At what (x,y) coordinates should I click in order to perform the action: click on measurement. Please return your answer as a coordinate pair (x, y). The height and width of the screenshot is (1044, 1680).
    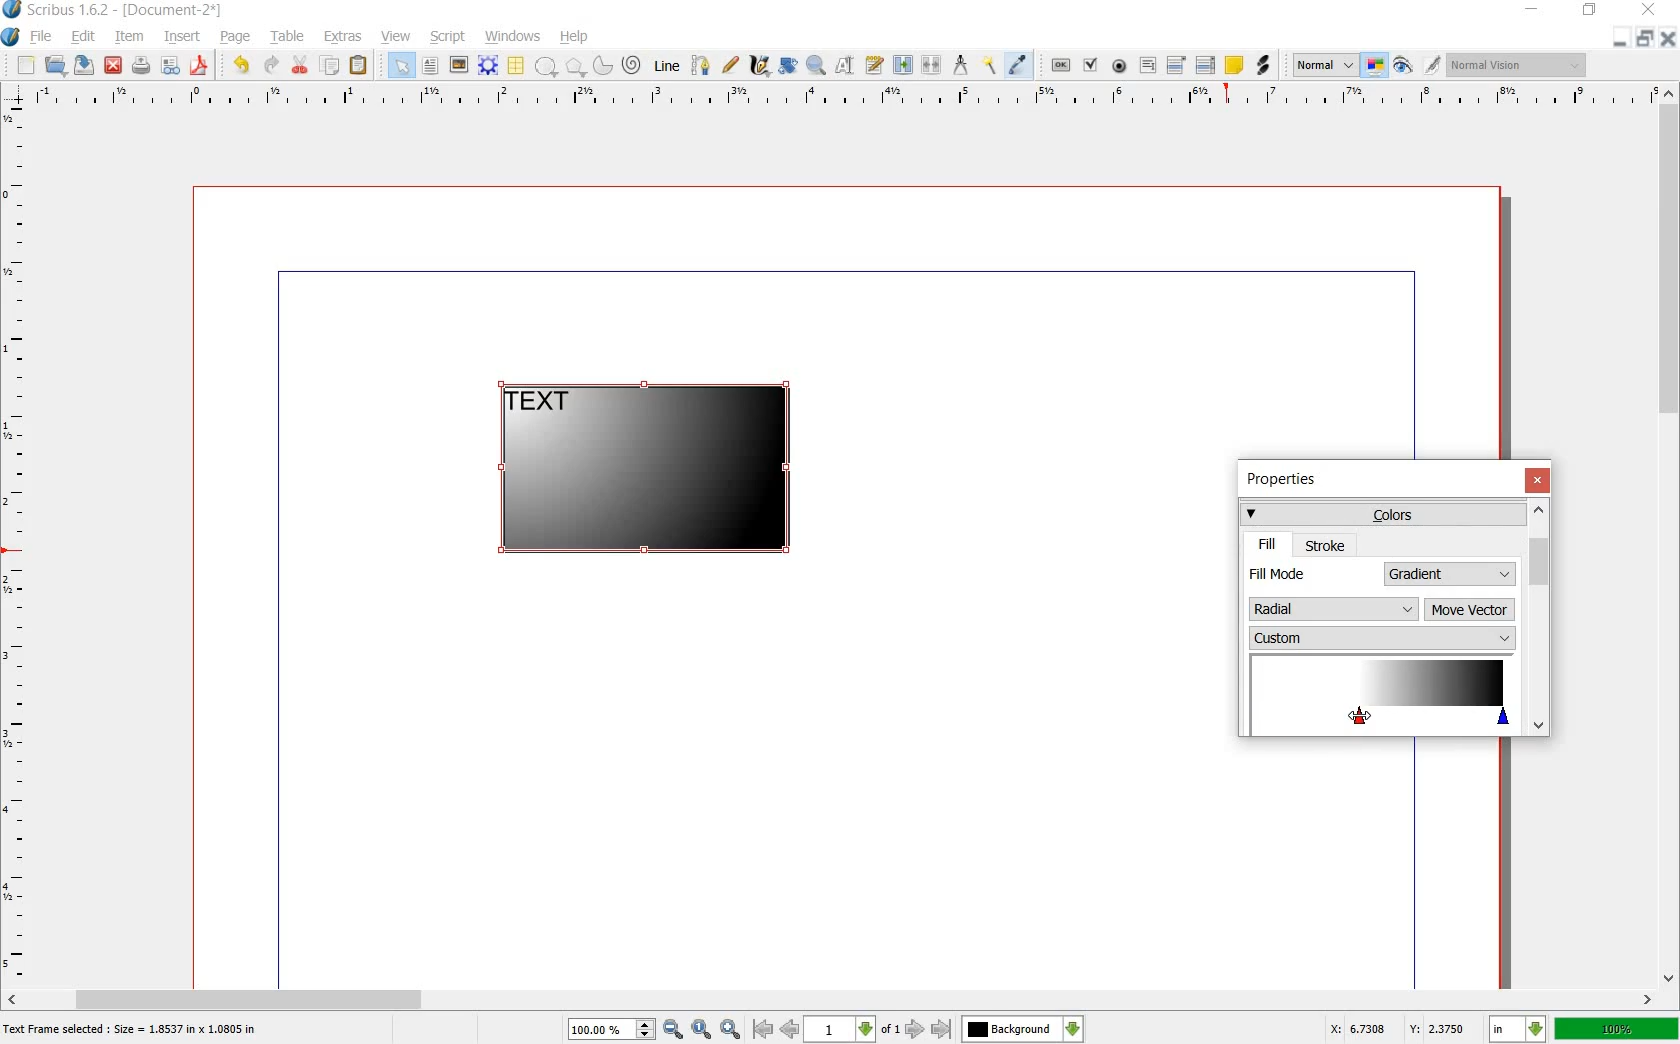
    Looking at the image, I should click on (962, 64).